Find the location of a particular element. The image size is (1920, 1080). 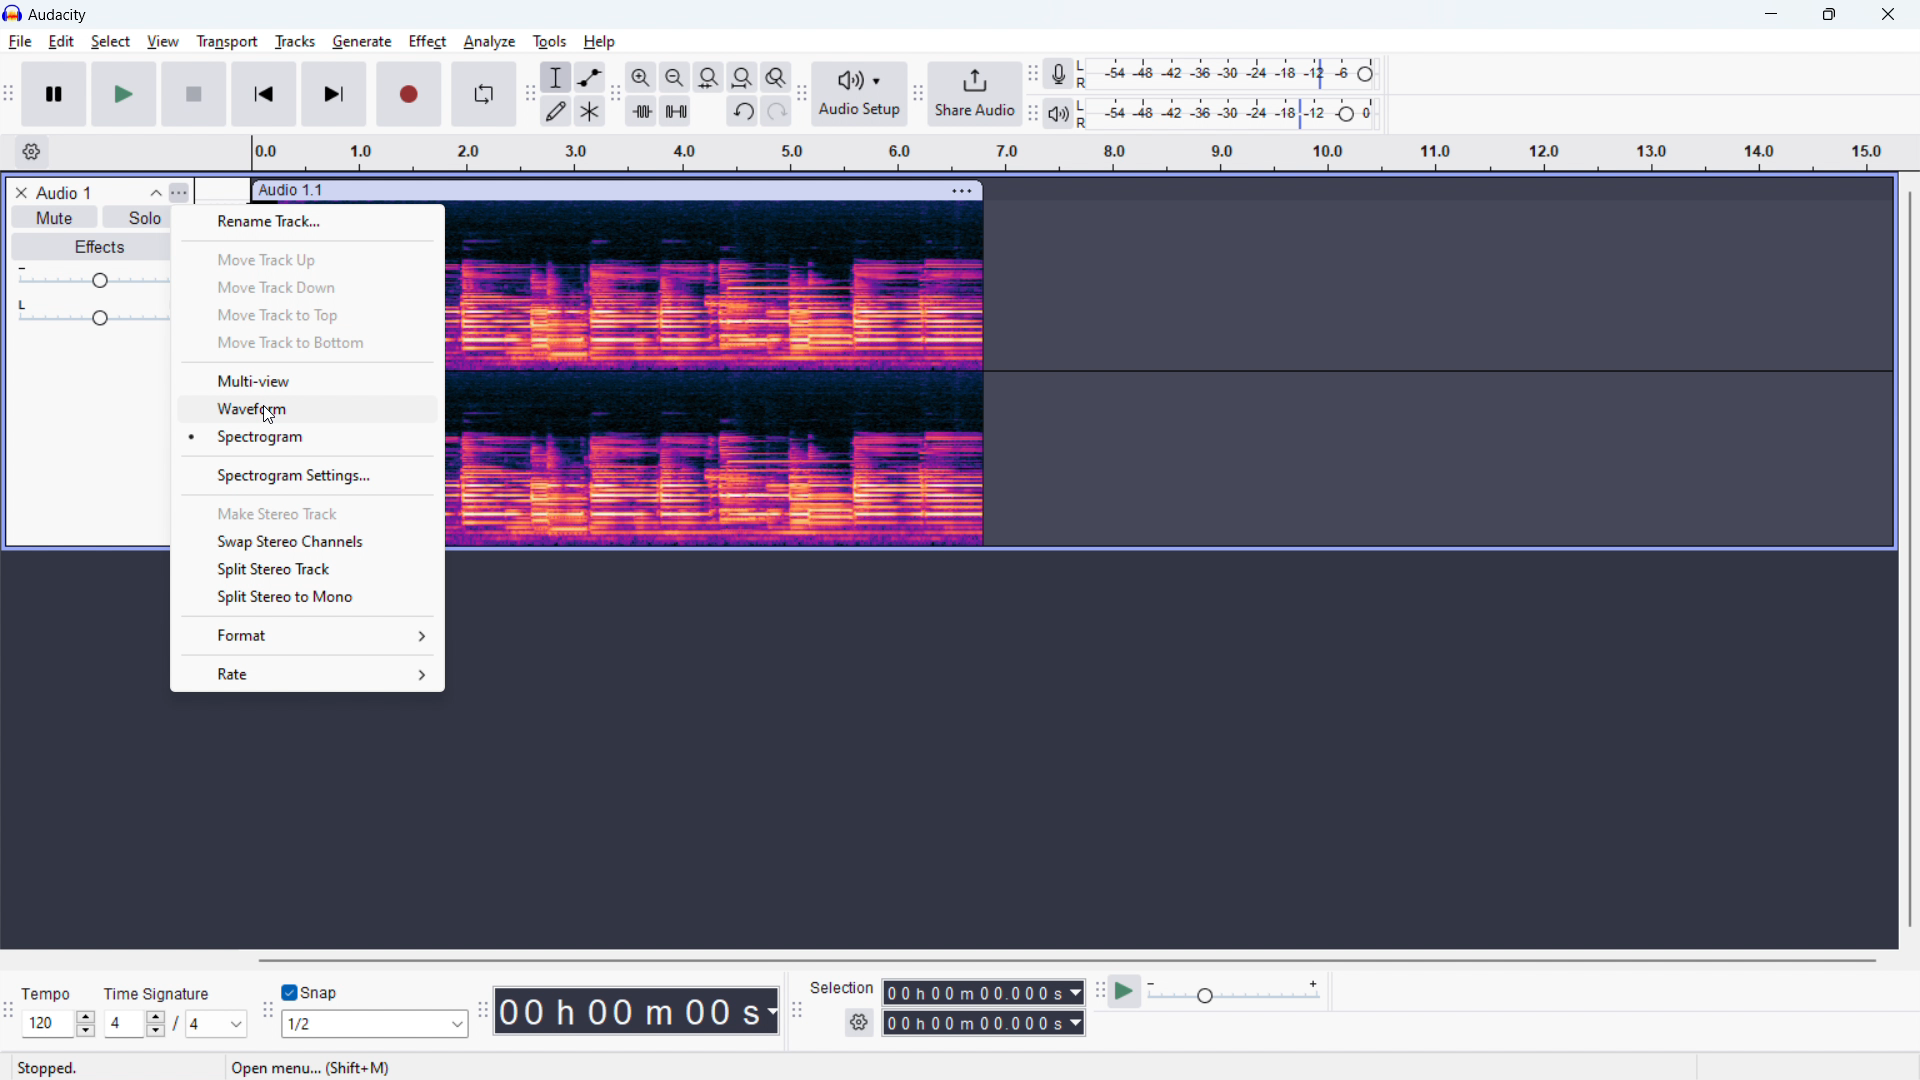

envelop tool is located at coordinates (589, 78).